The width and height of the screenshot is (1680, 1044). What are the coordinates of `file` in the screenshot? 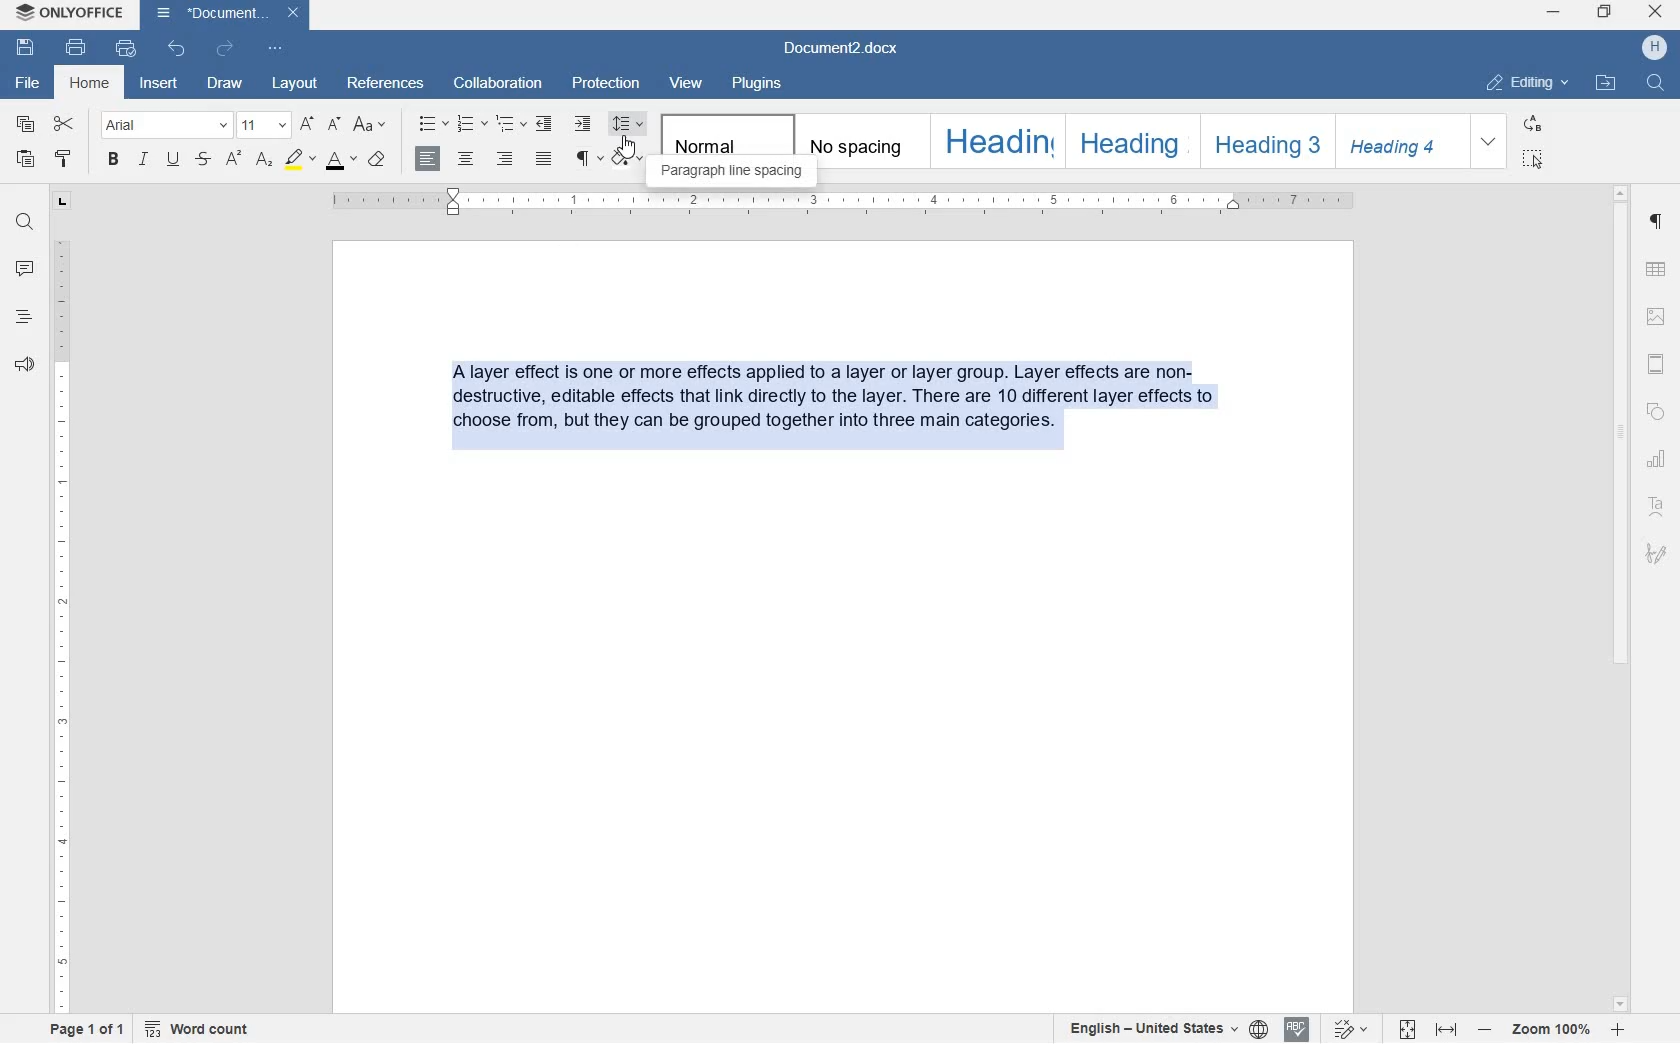 It's located at (28, 83).